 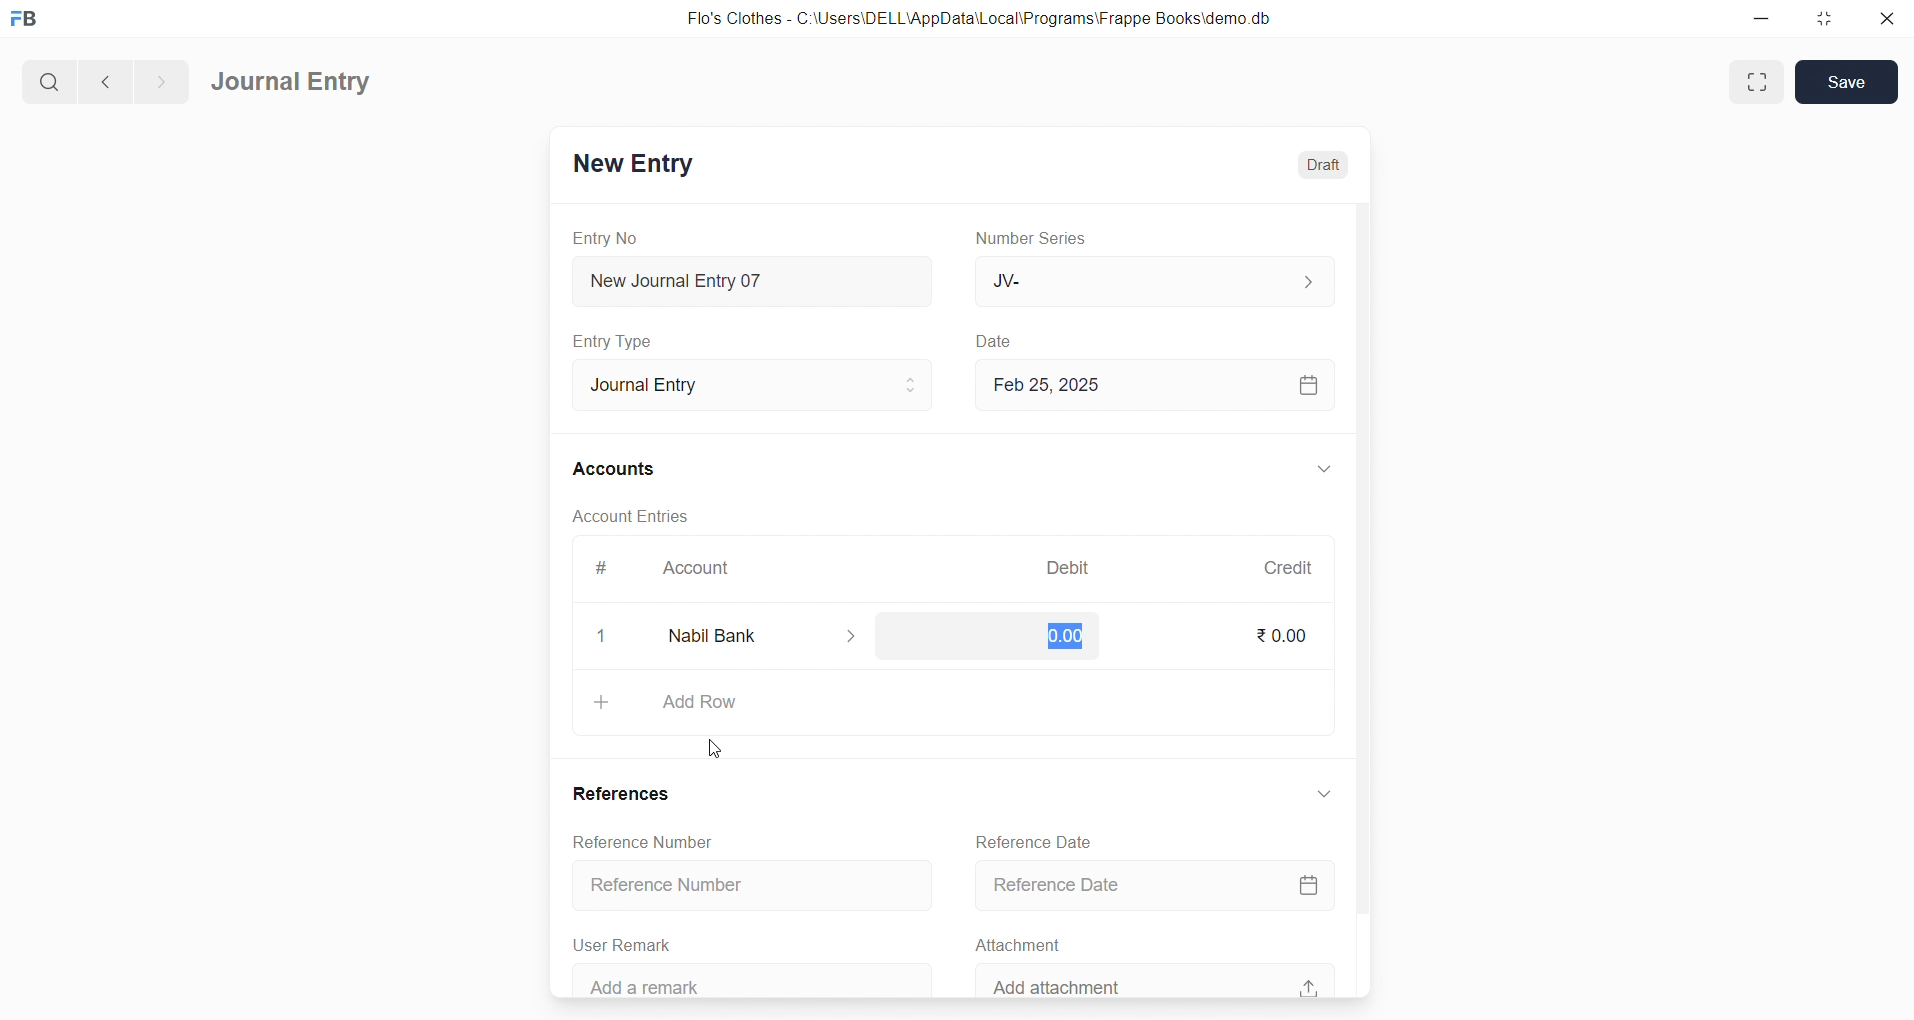 I want to click on Draft, so click(x=1324, y=162).